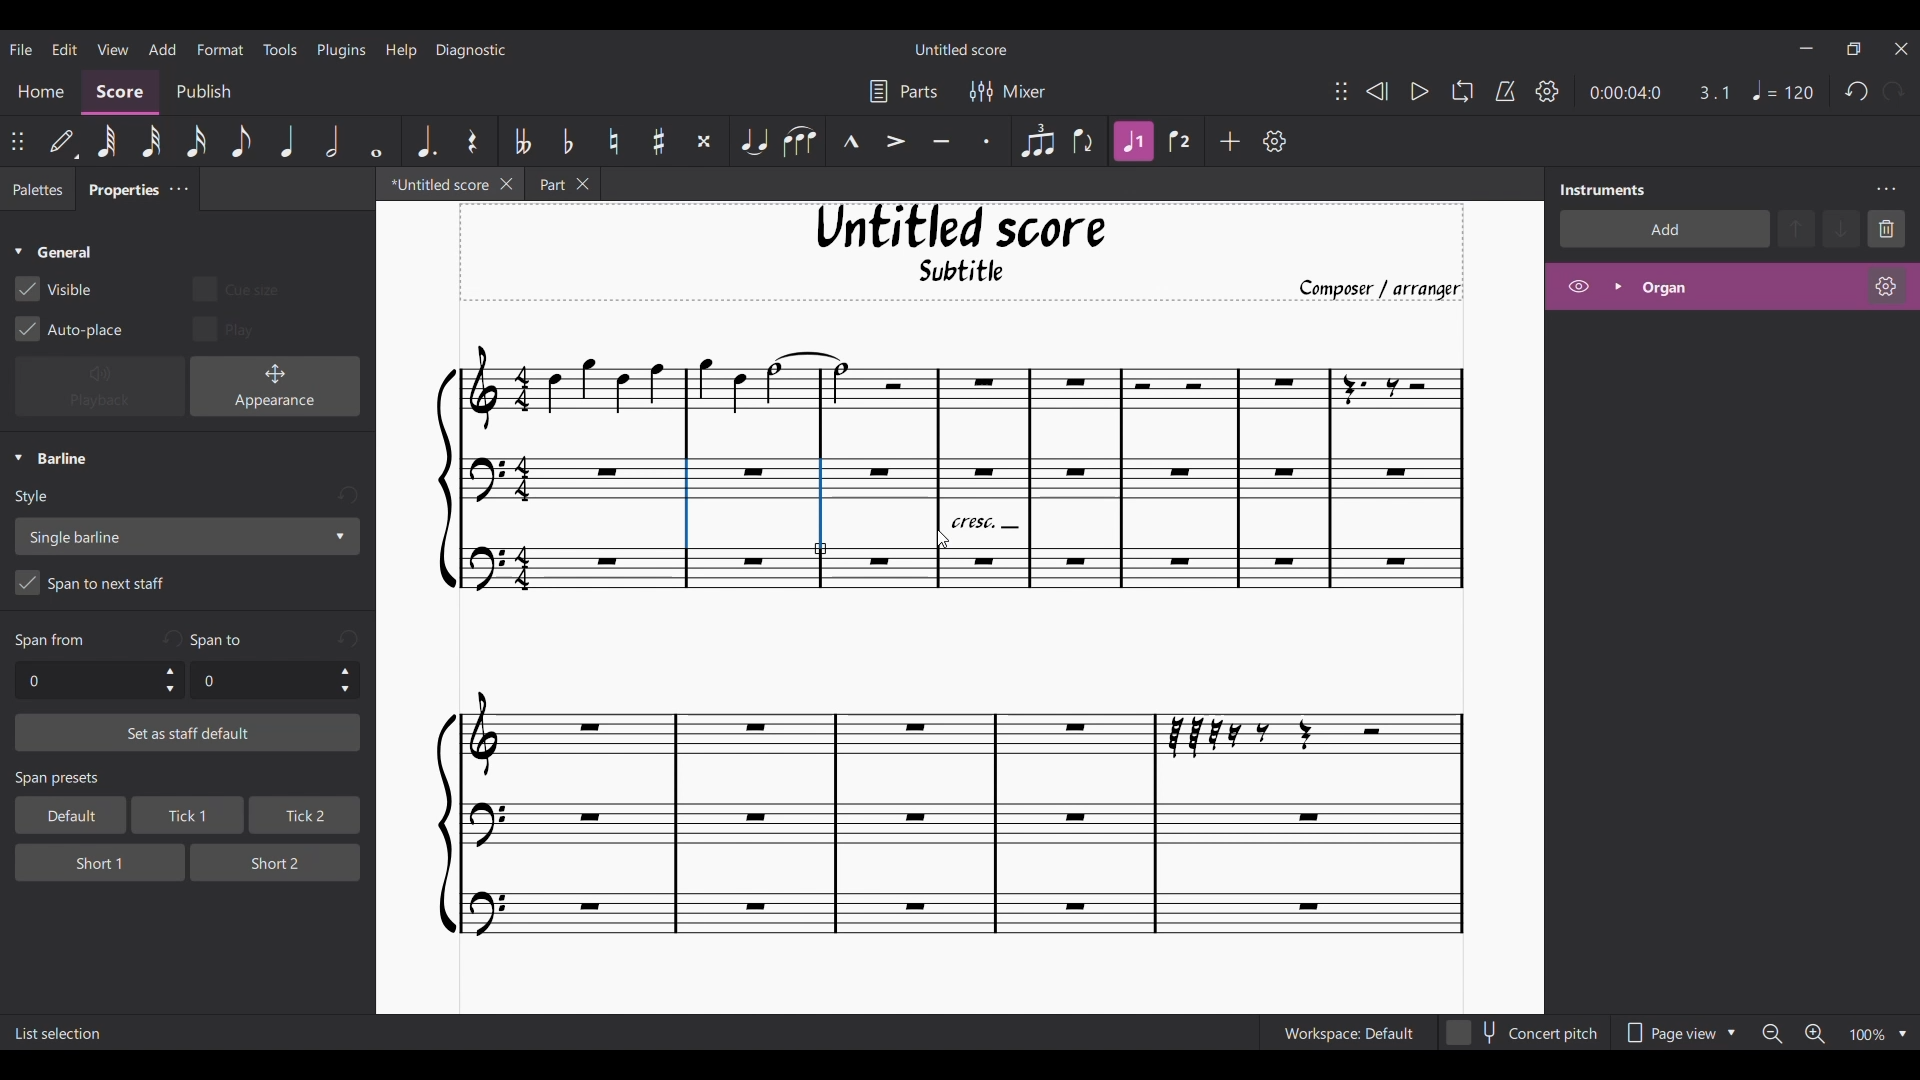  Describe the element at coordinates (613, 141) in the screenshot. I see `Toggle natural` at that location.